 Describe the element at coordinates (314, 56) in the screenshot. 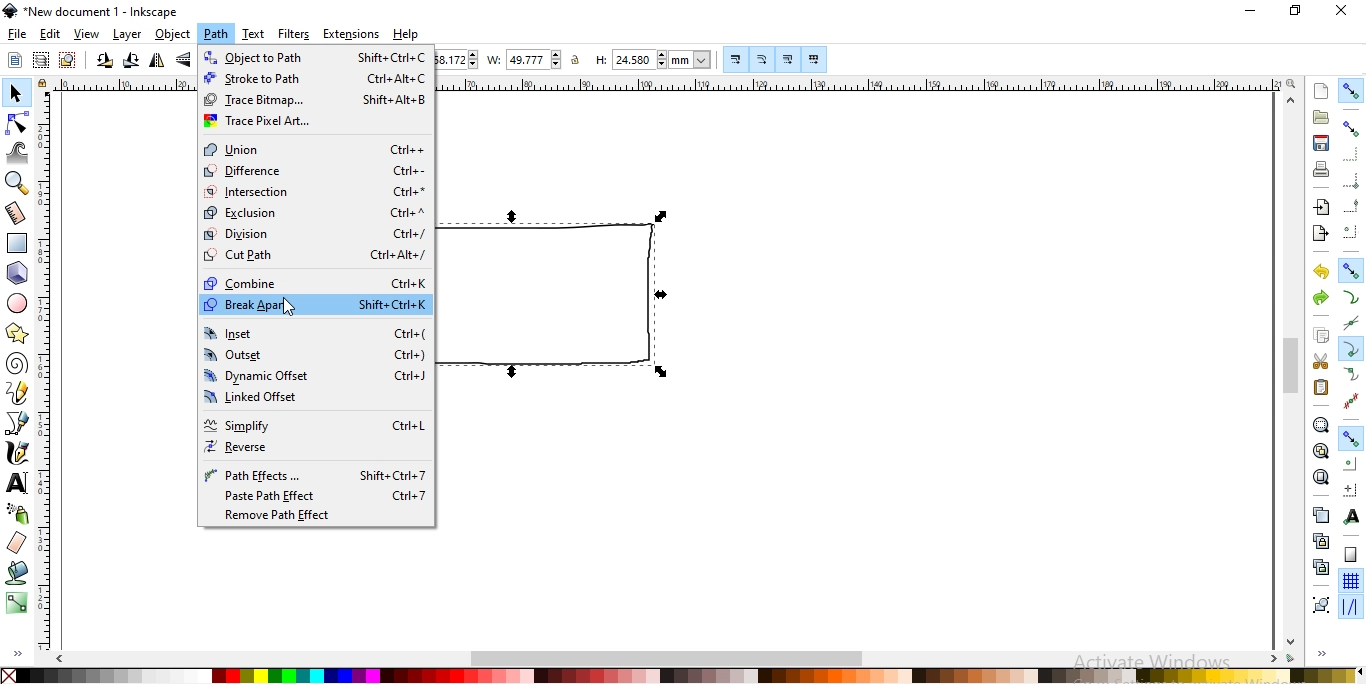

I see `object to path` at that location.